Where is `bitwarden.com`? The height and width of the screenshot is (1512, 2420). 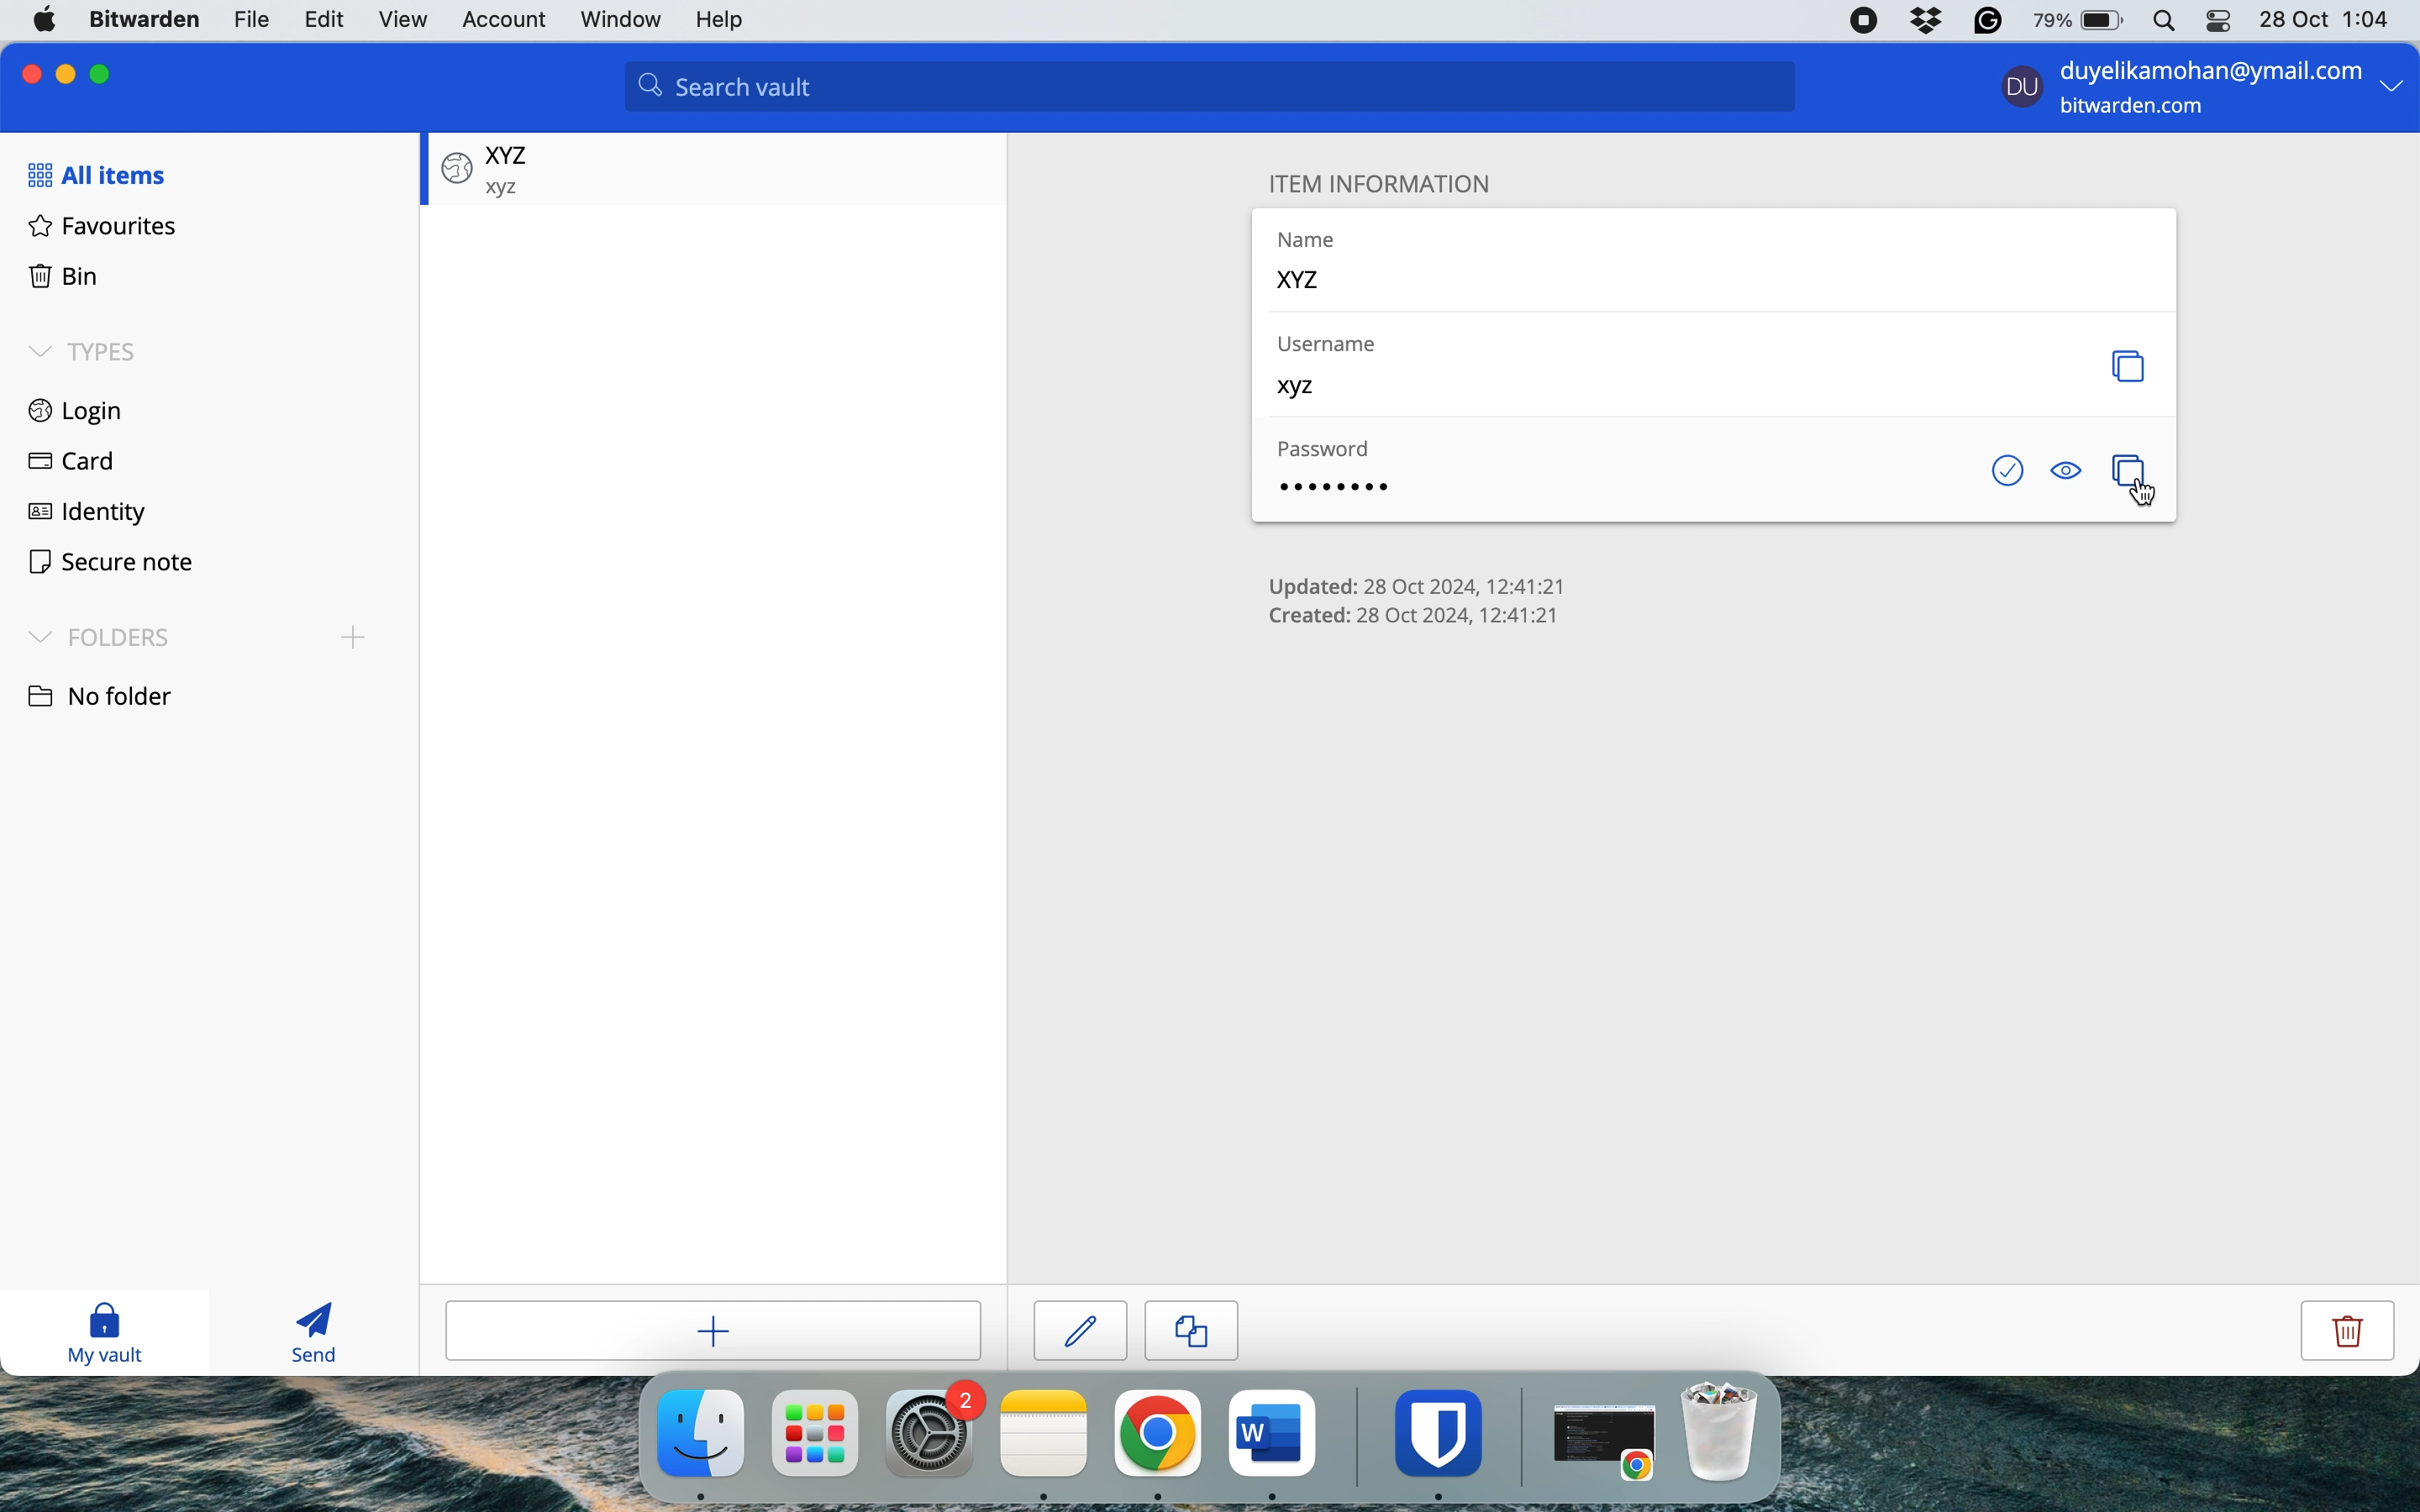
bitwarden.com is located at coordinates (2140, 110).